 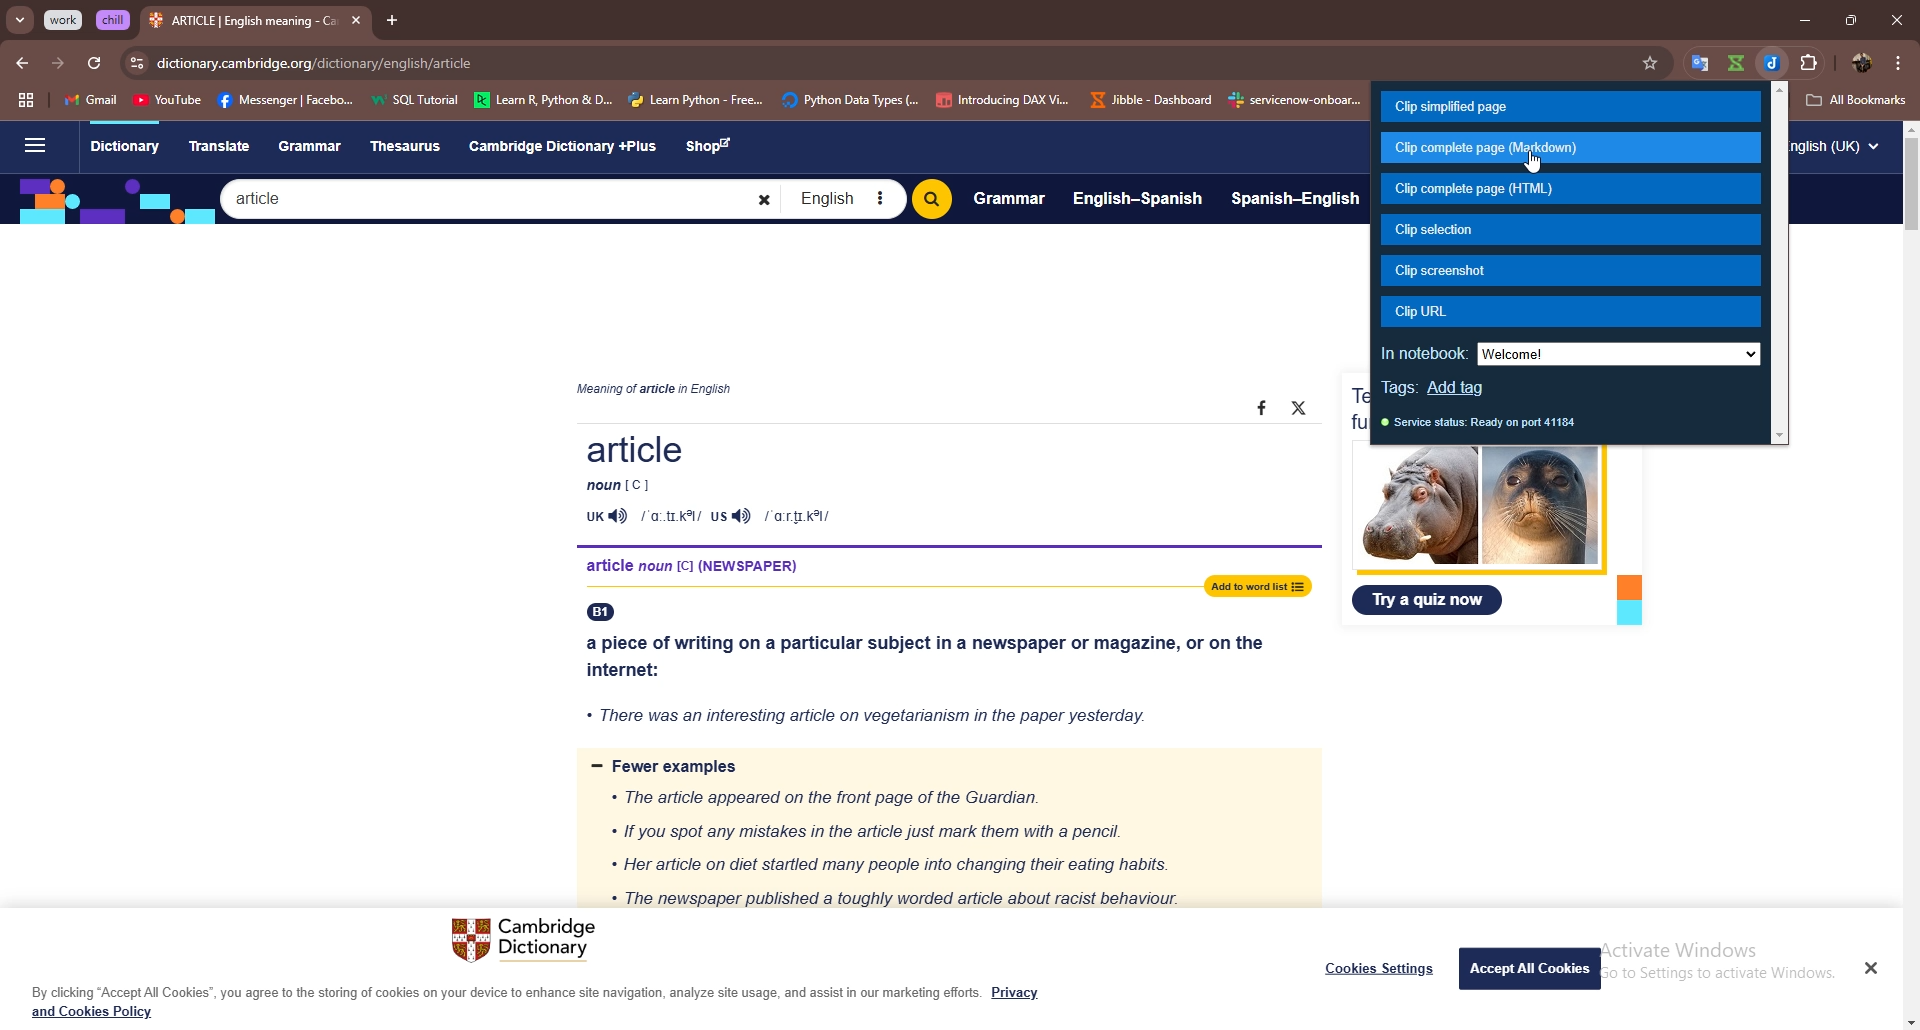 I want to click on Spanish-English, so click(x=1296, y=201).